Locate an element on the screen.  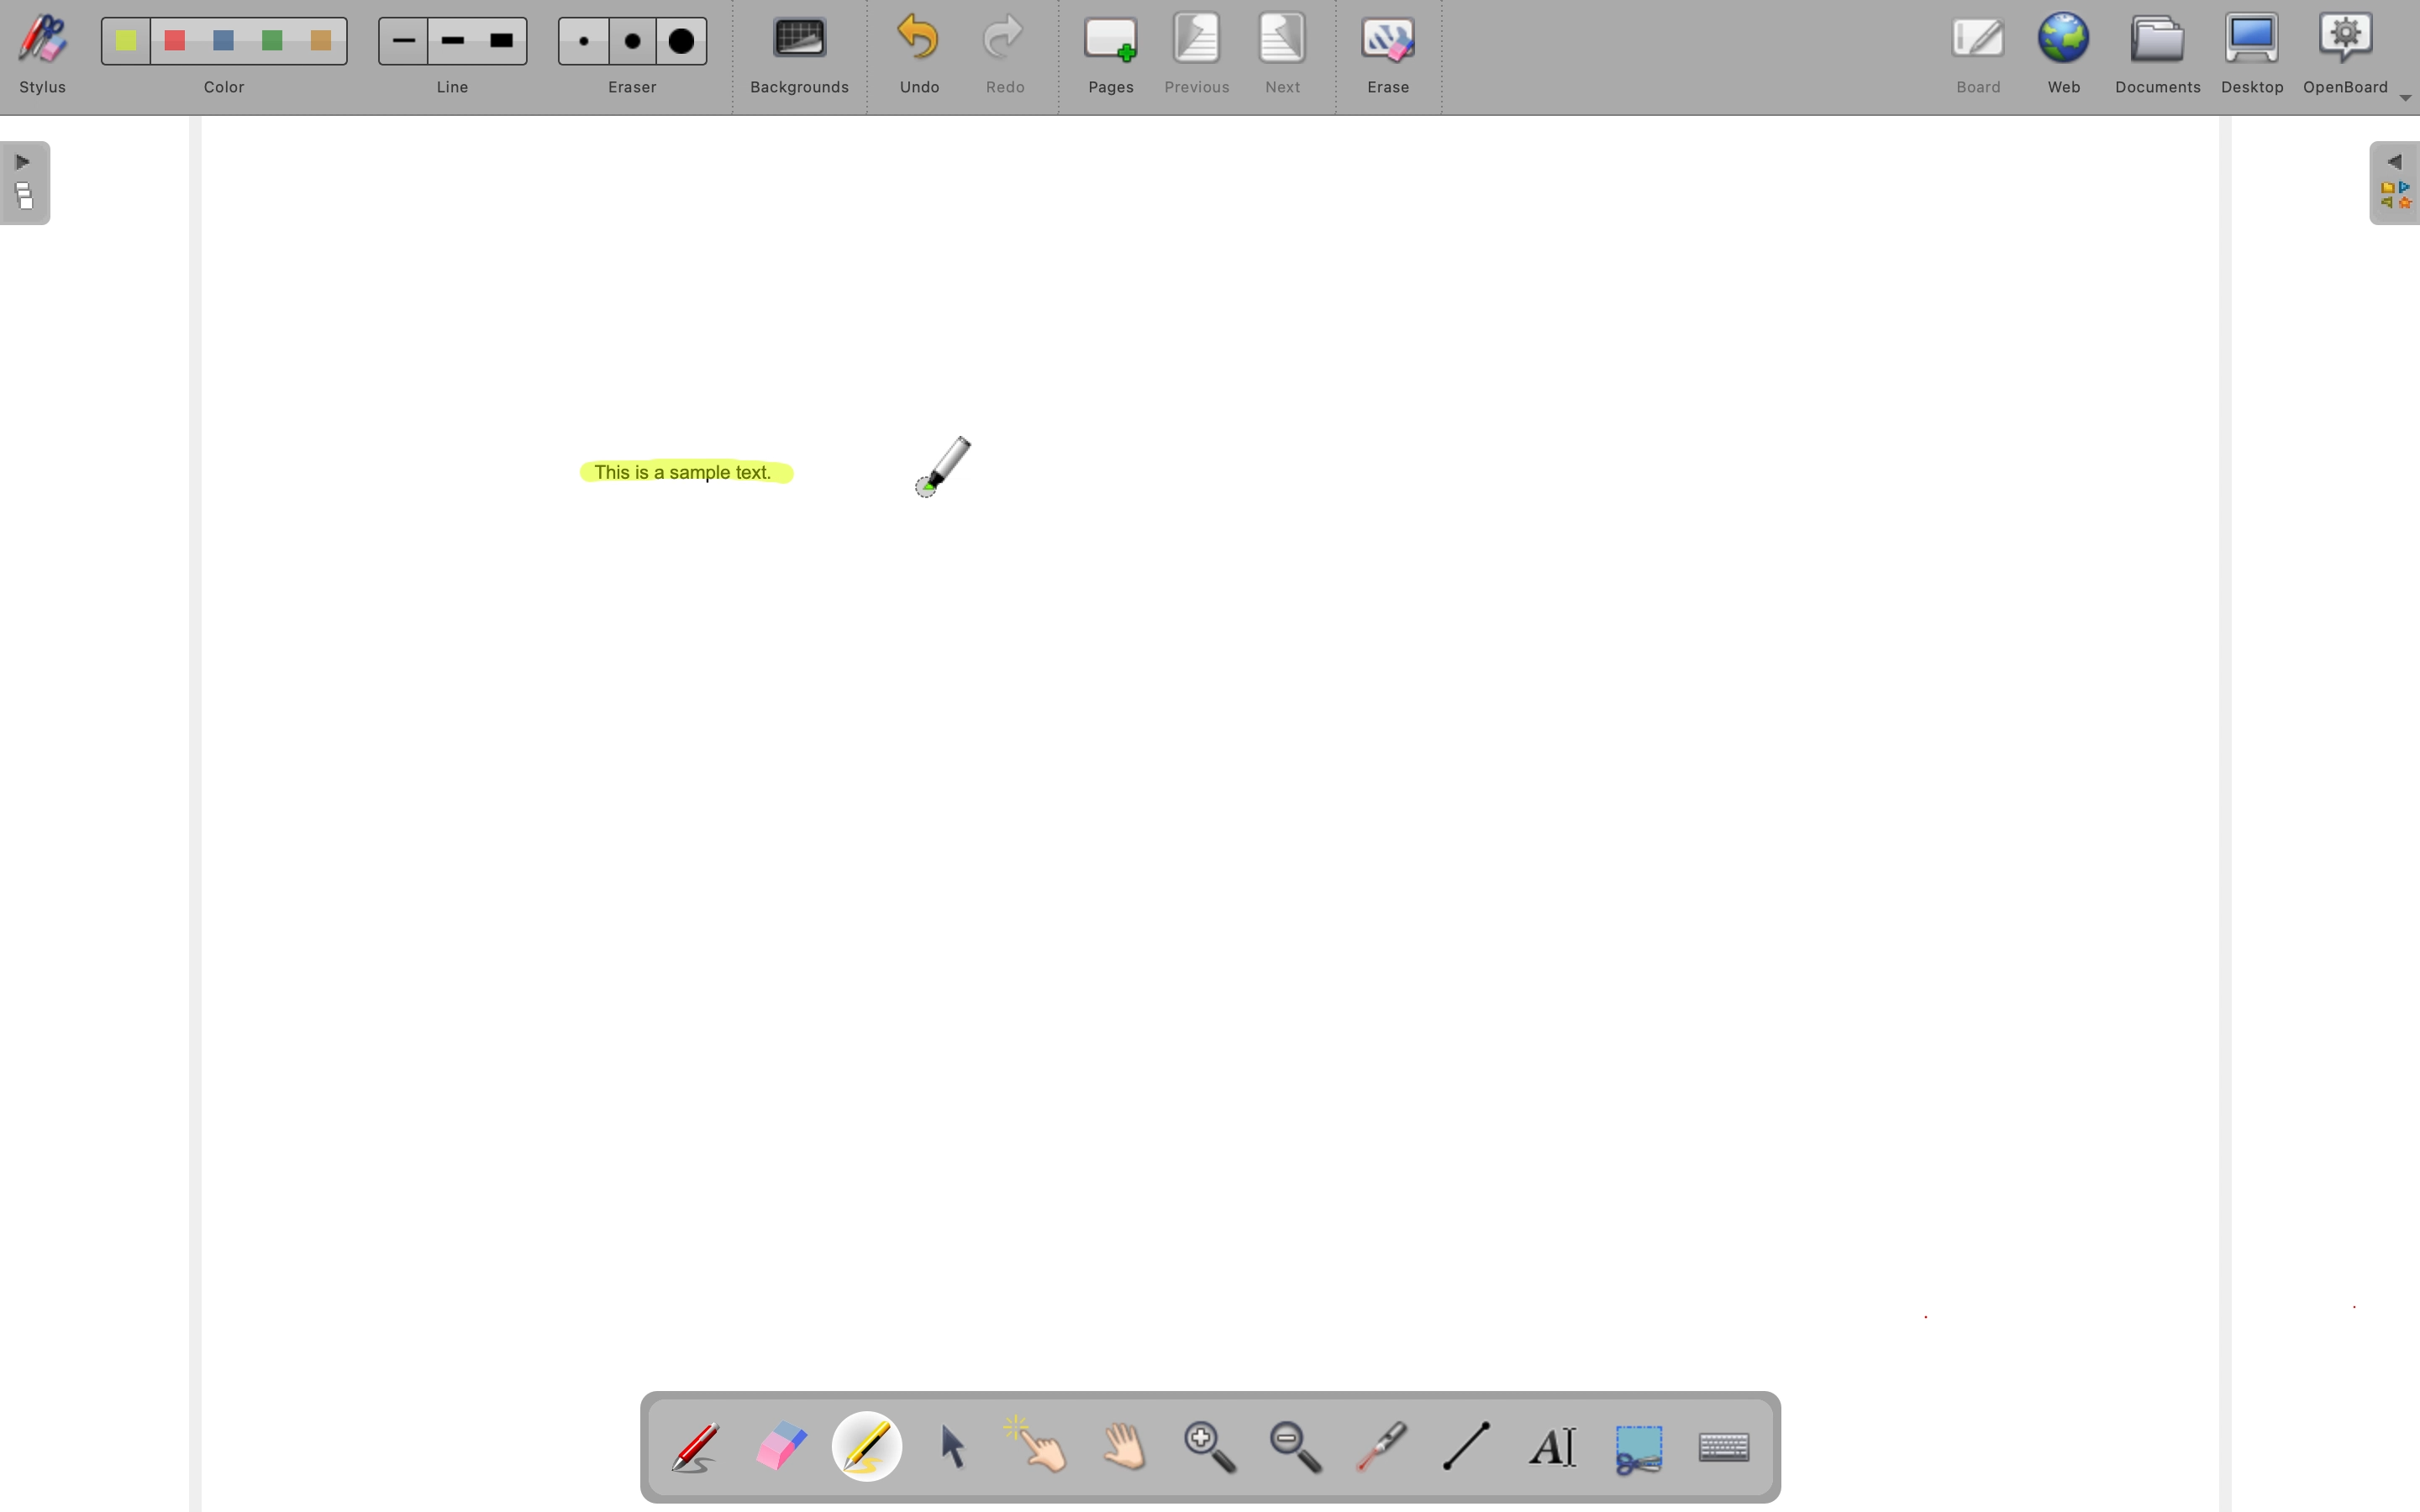
select and modify objects is located at coordinates (964, 1442).